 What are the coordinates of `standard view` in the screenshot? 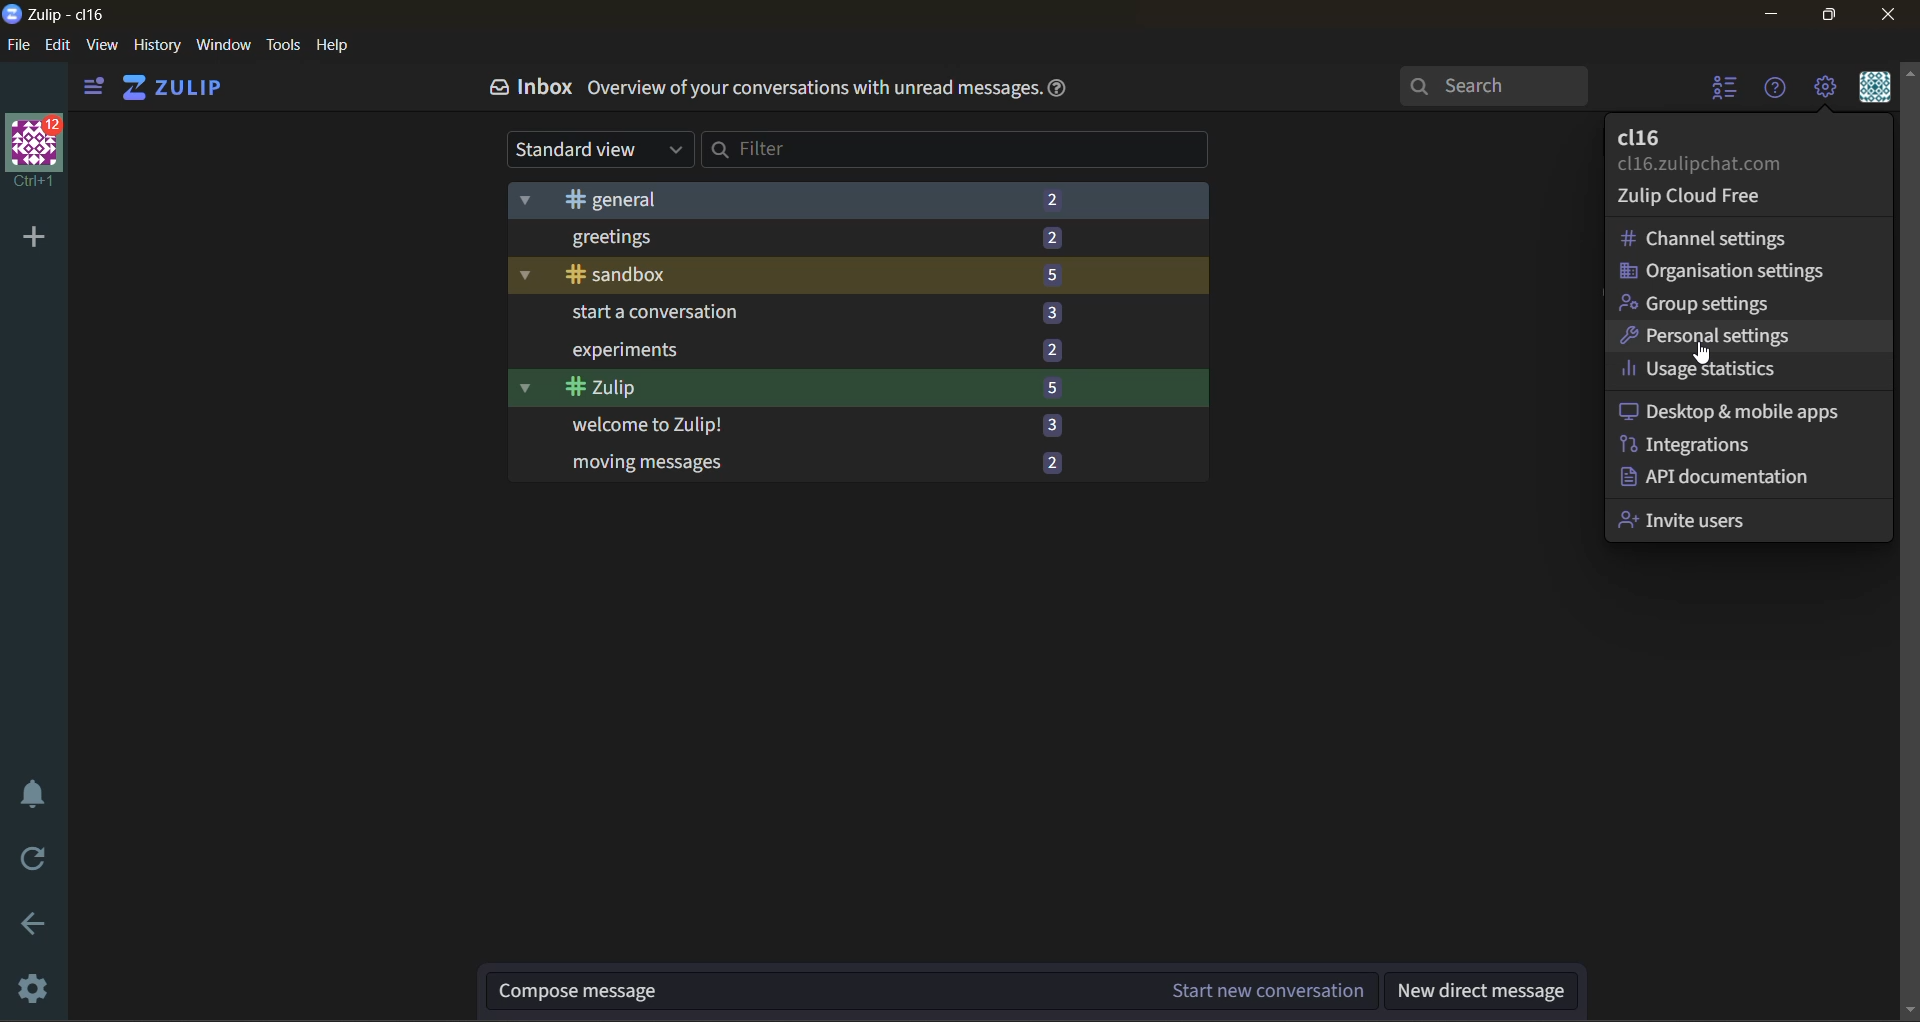 It's located at (595, 147).